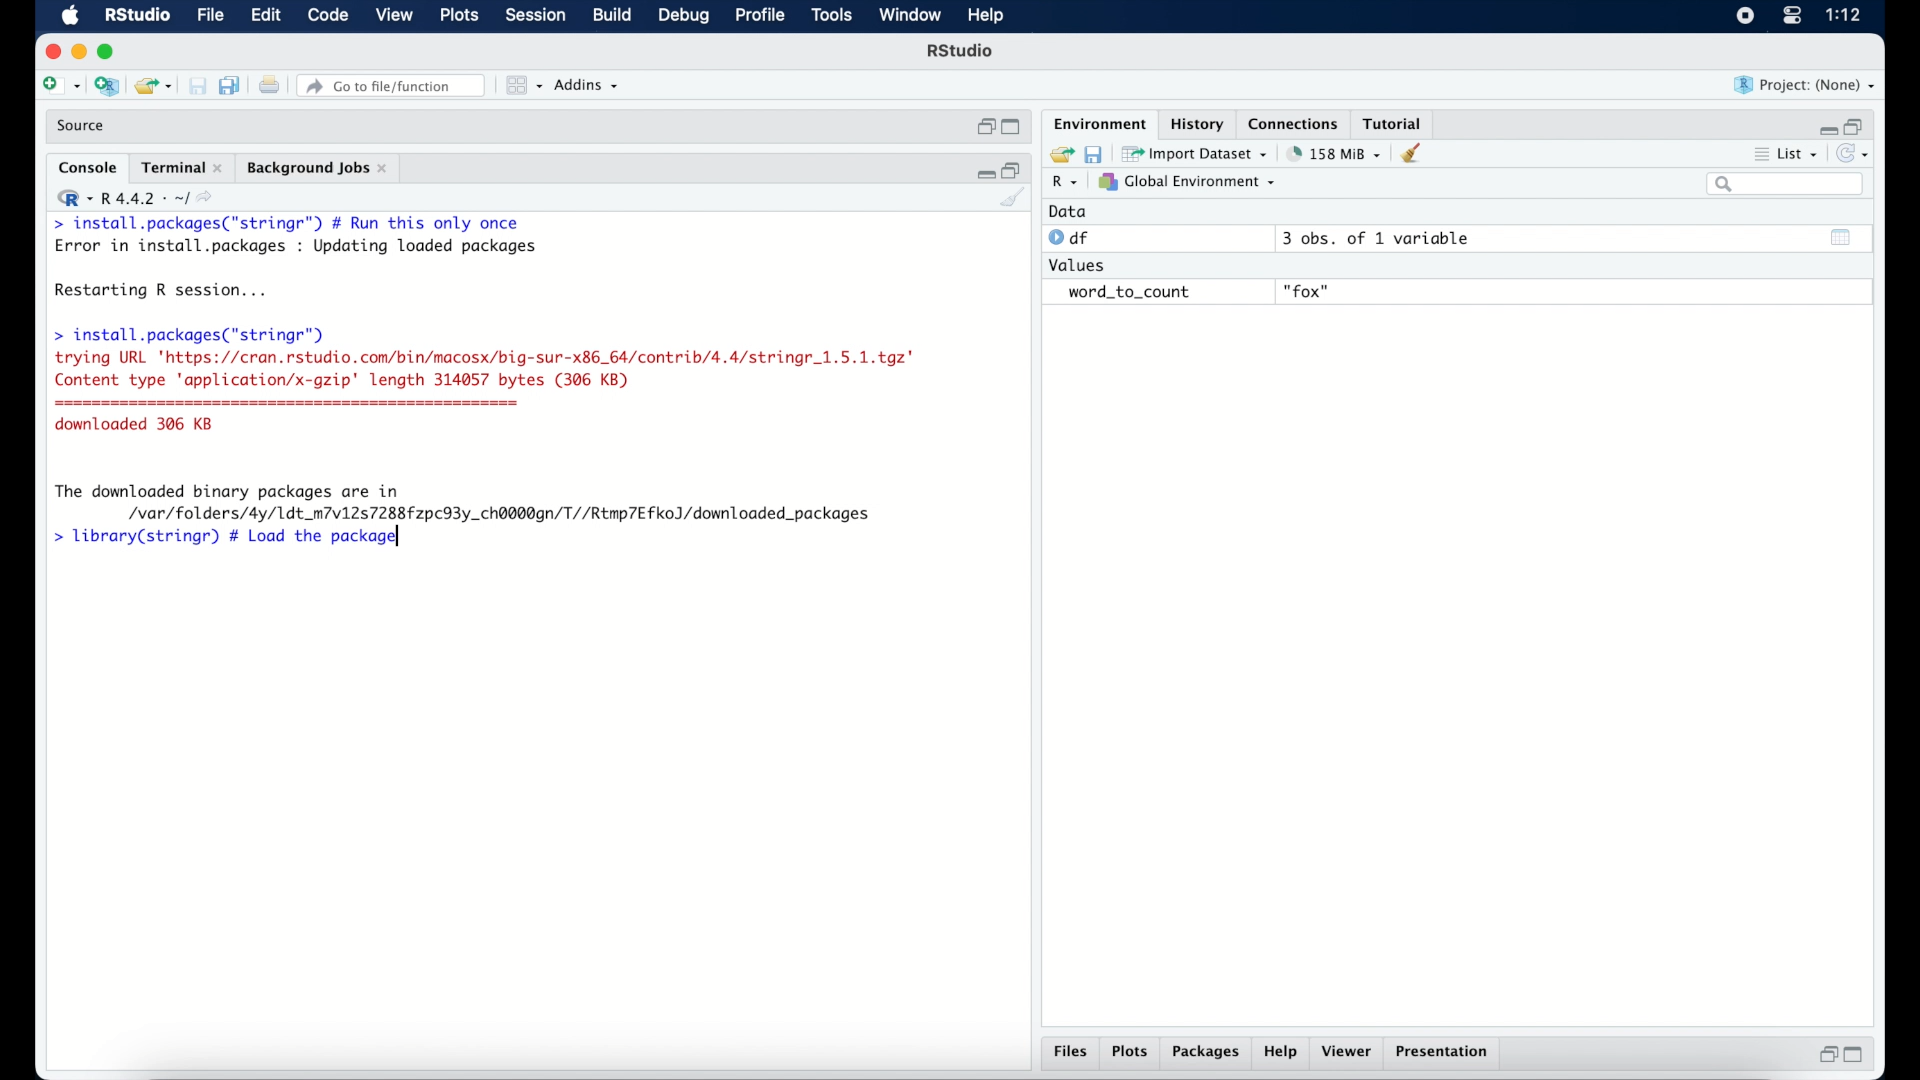 This screenshot has width=1920, height=1080. What do you see at coordinates (910, 16) in the screenshot?
I see `window` at bounding box center [910, 16].